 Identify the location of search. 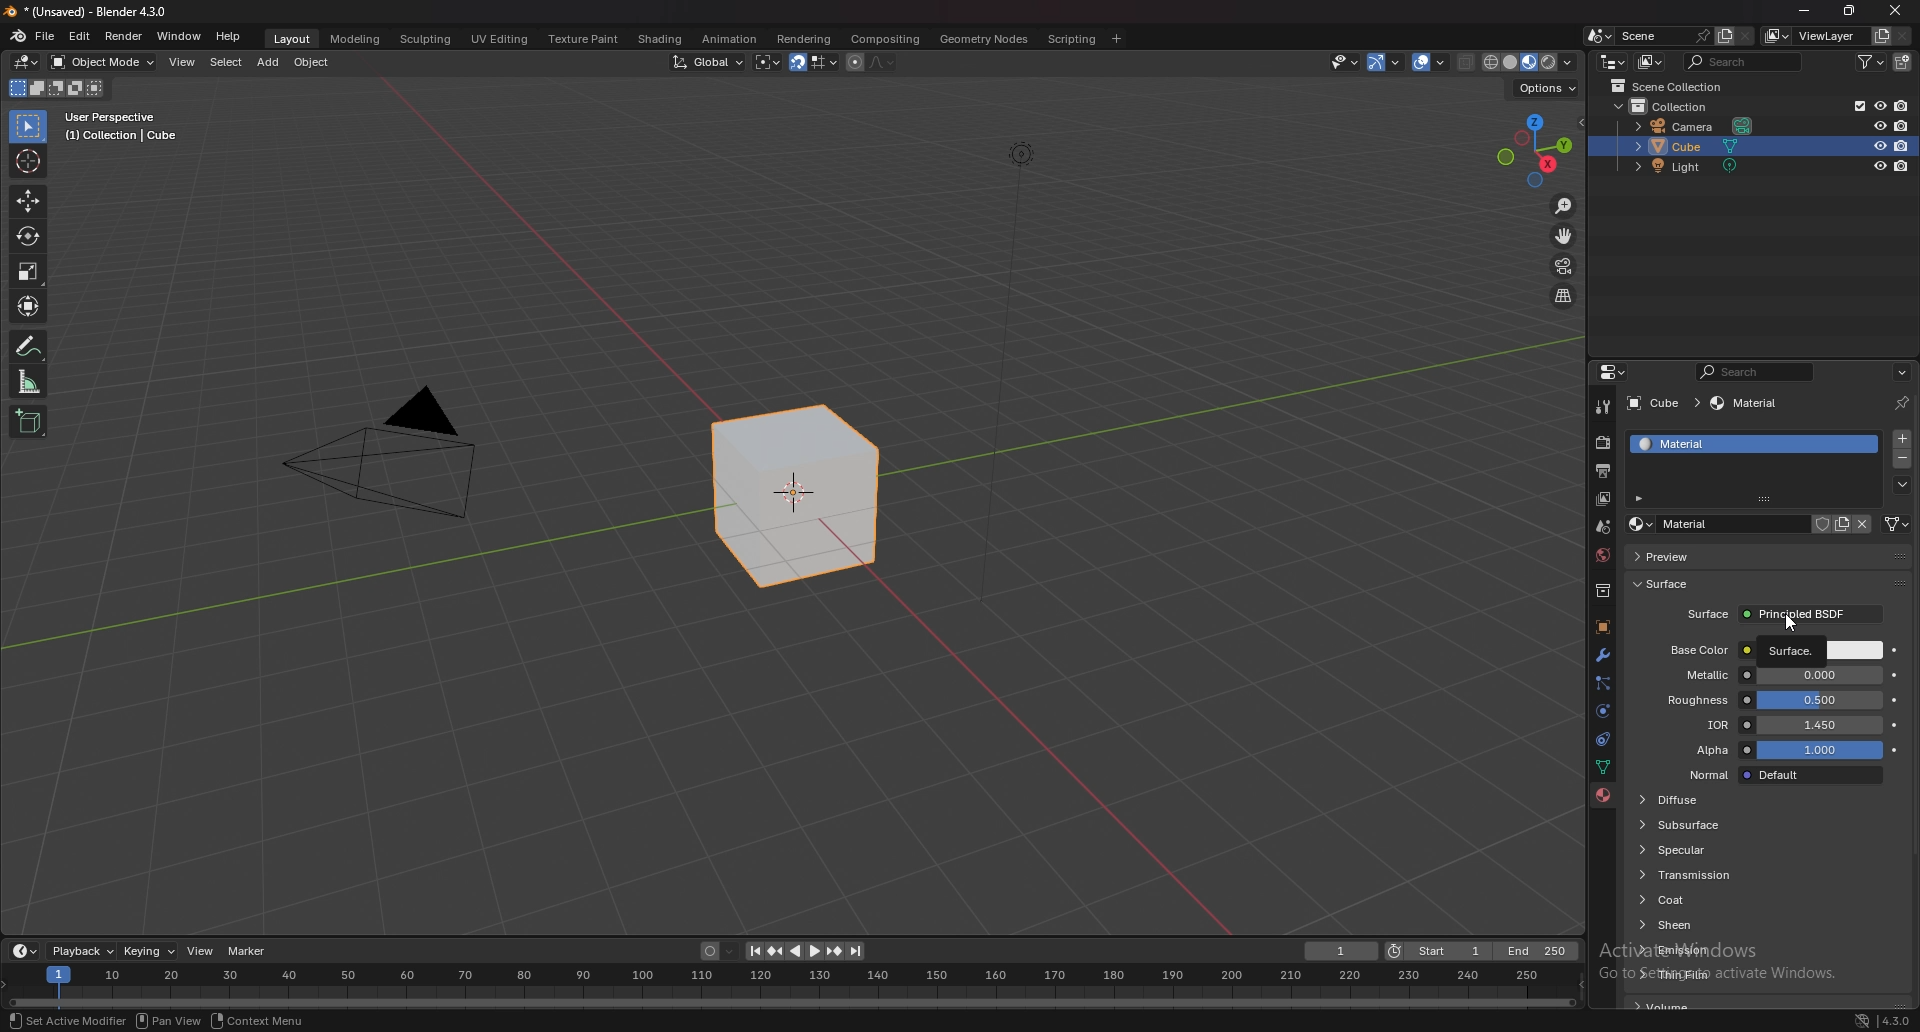
(1747, 61).